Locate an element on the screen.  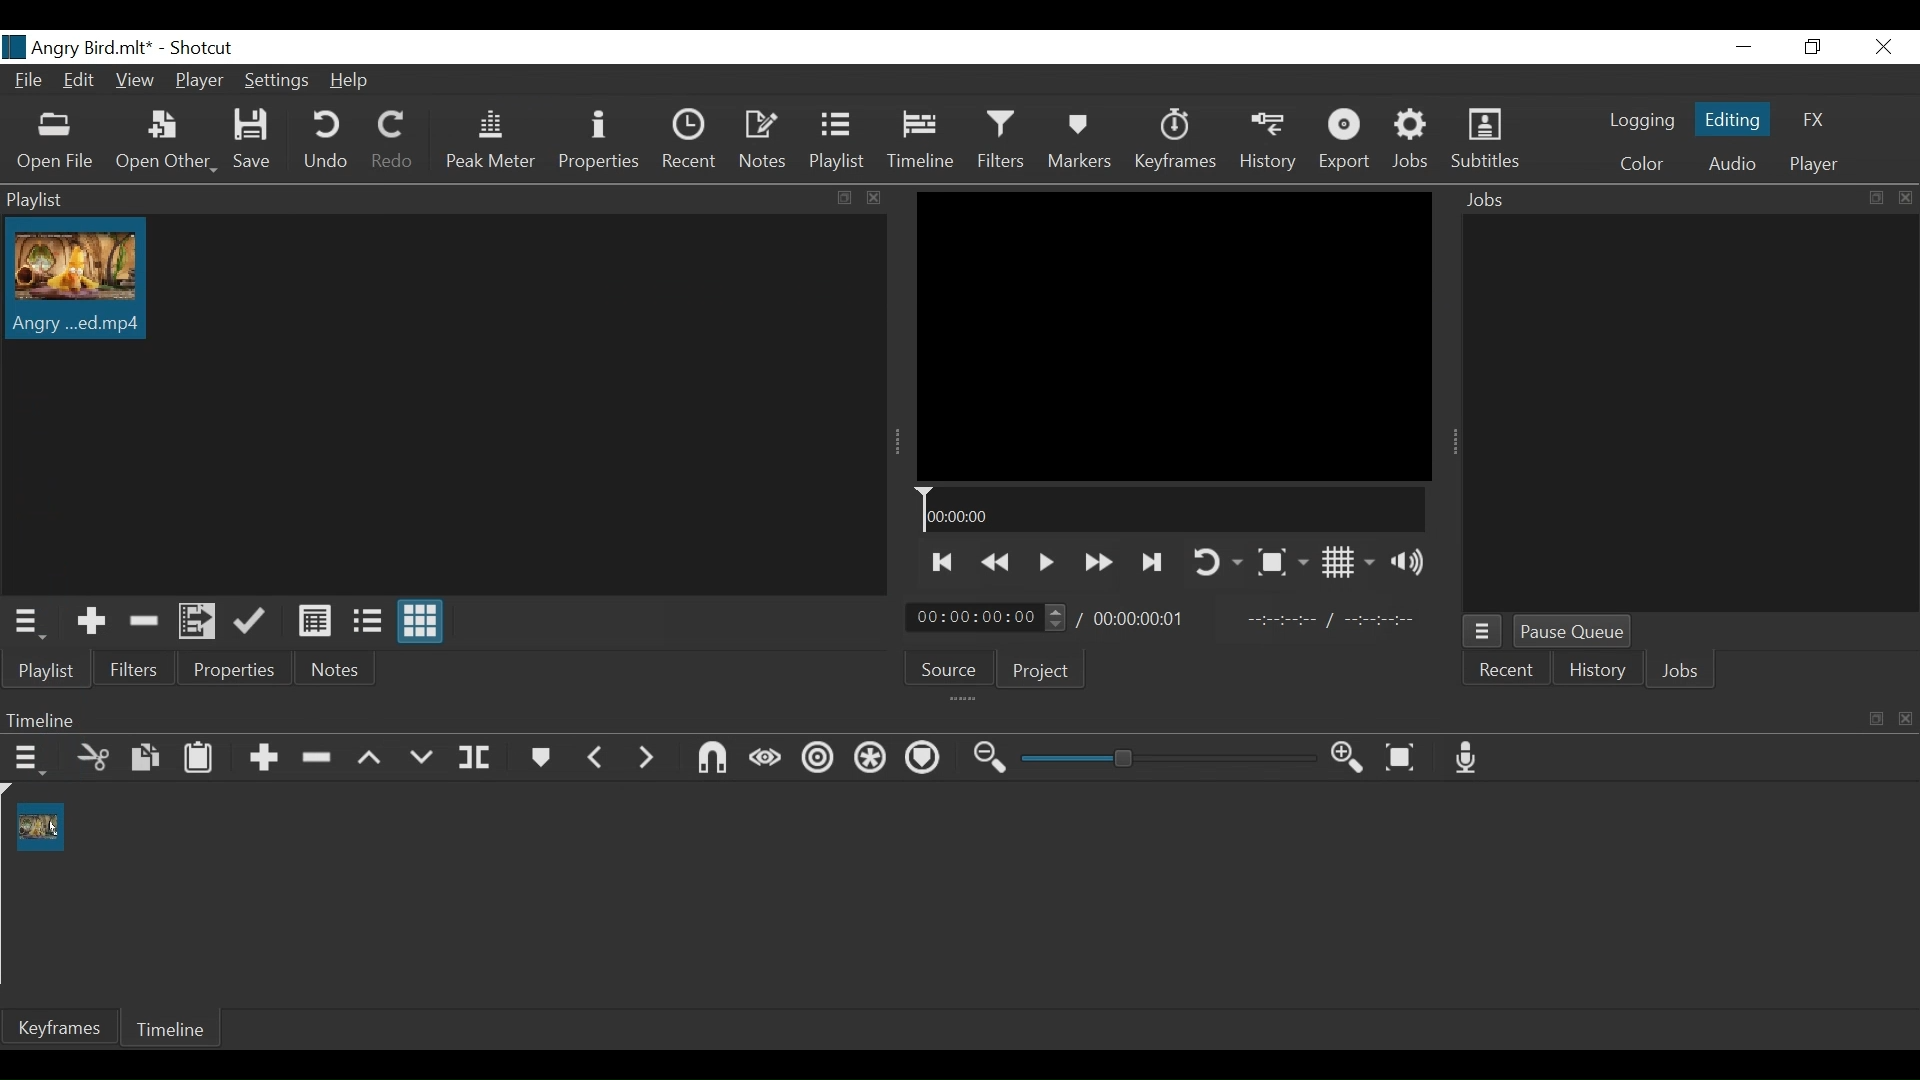
Previous marker is located at coordinates (596, 757).